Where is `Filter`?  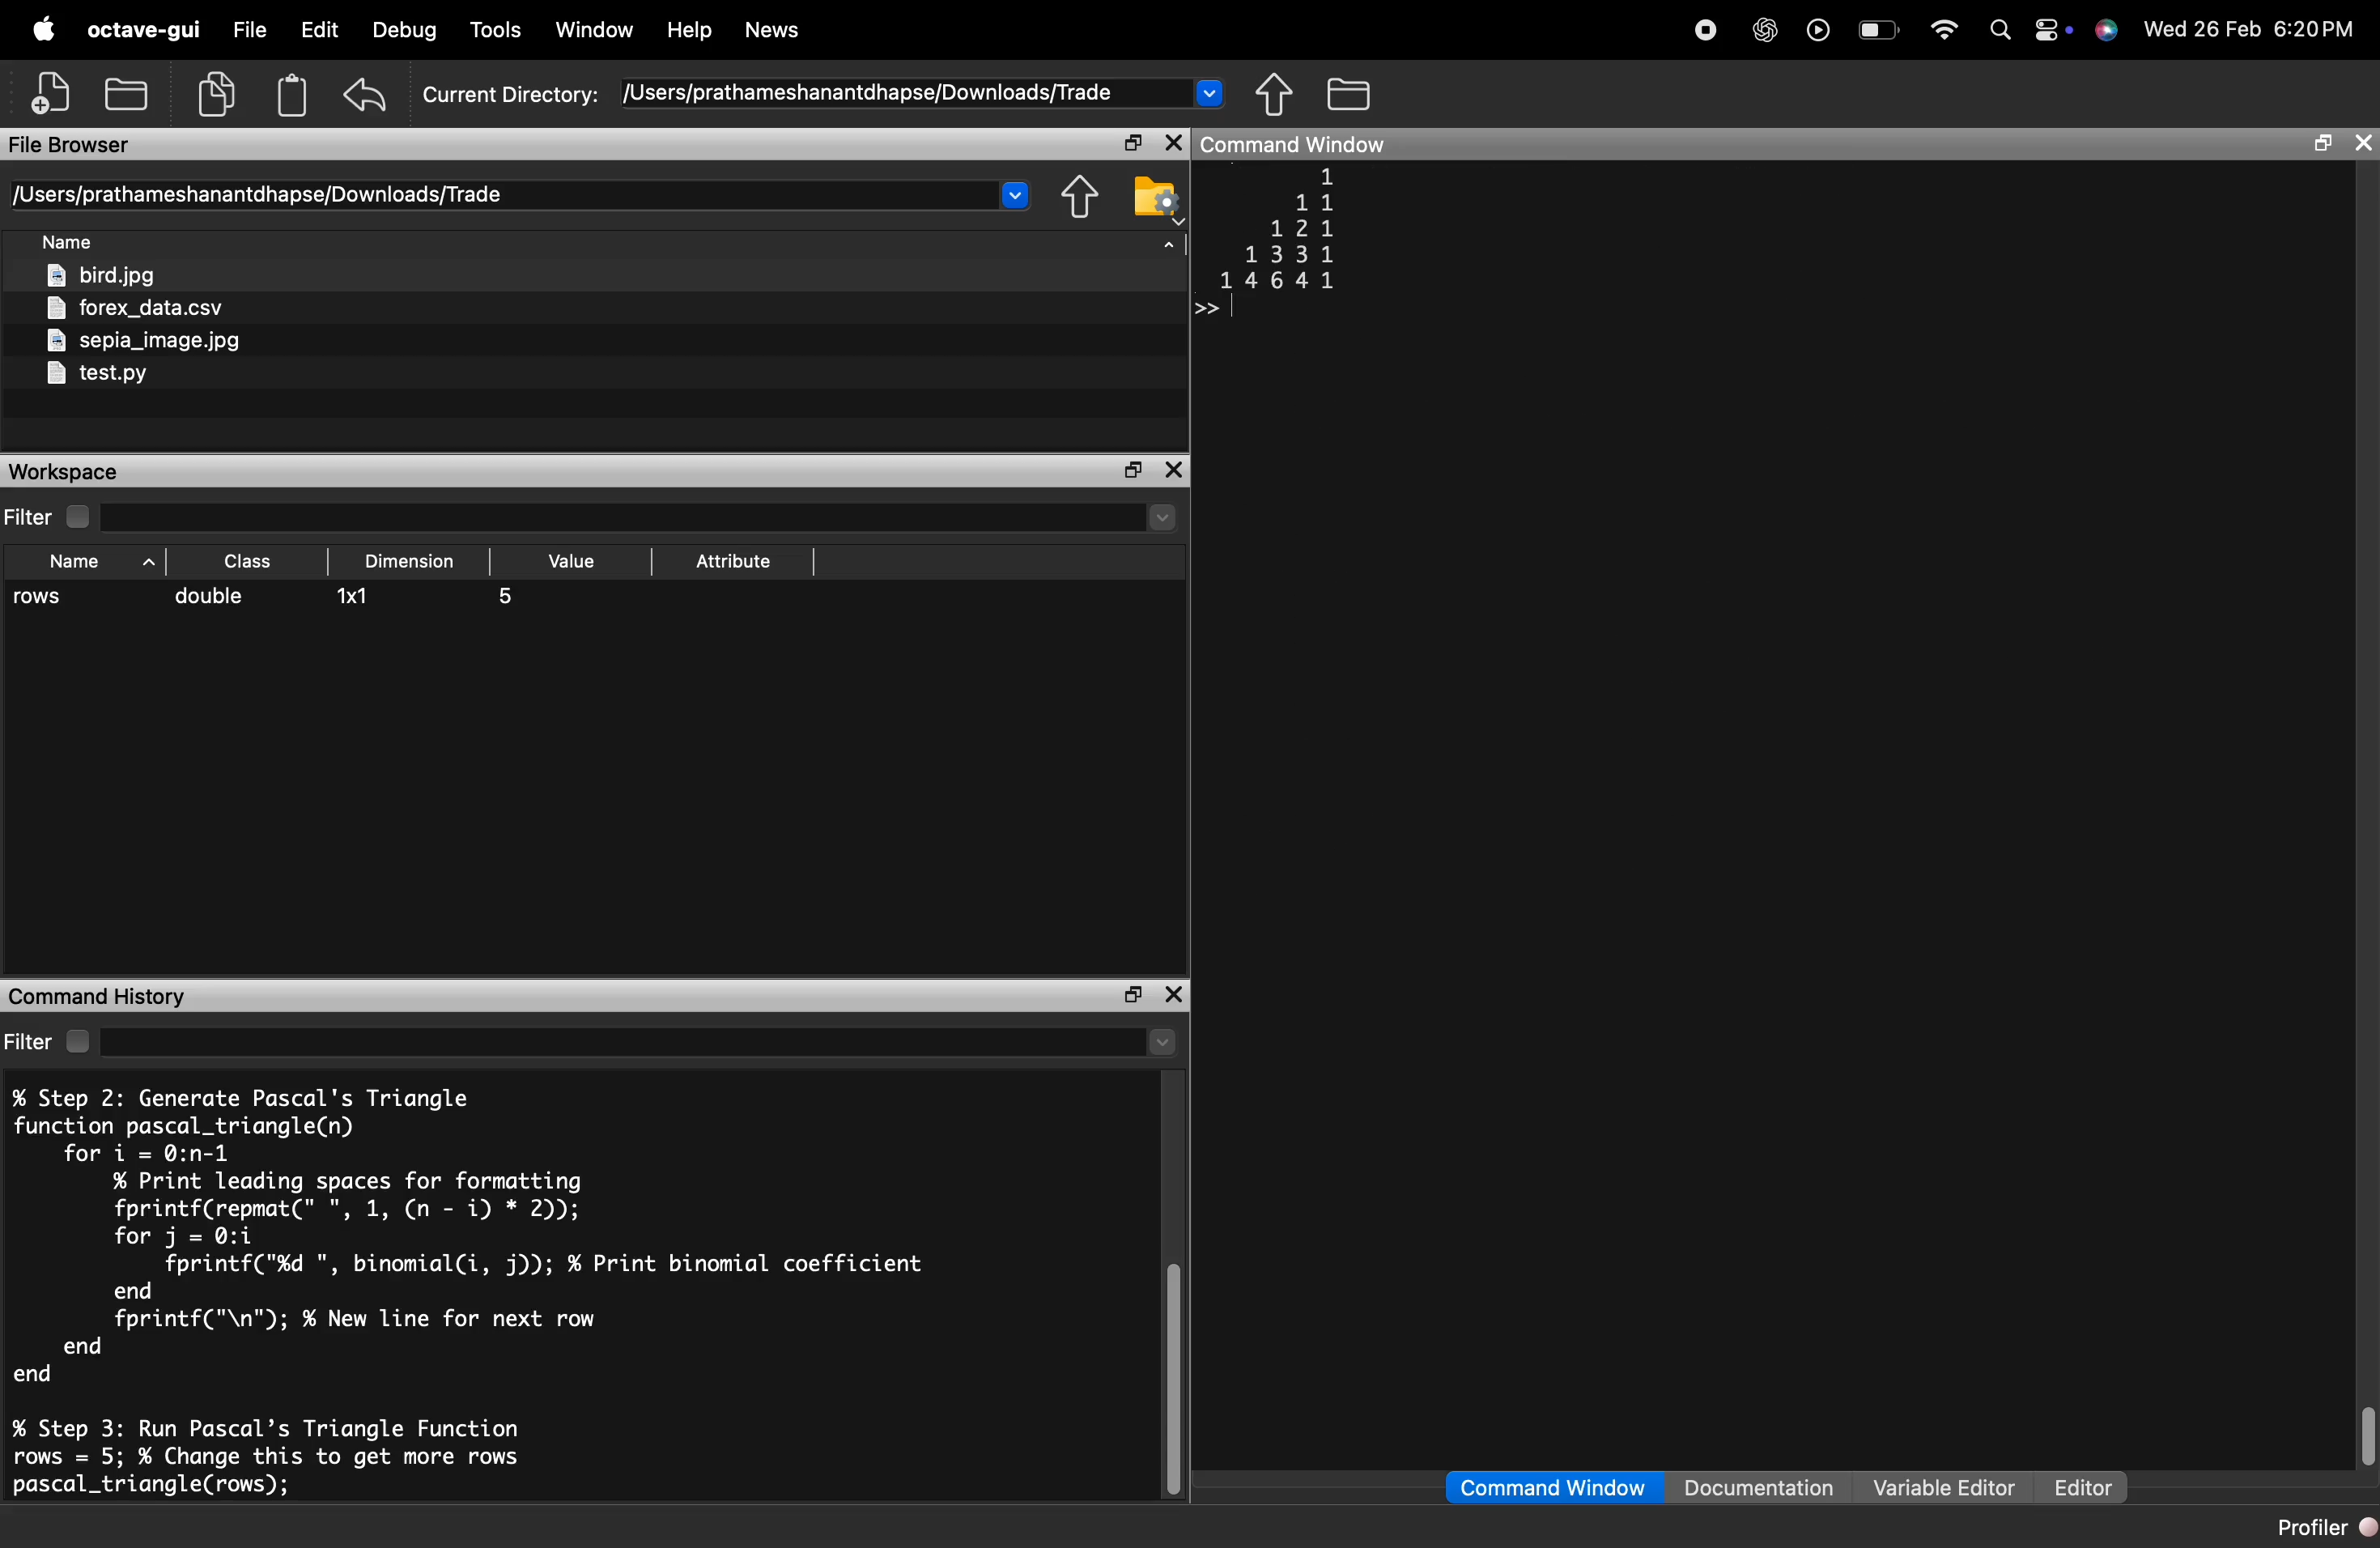 Filter is located at coordinates (50, 518).